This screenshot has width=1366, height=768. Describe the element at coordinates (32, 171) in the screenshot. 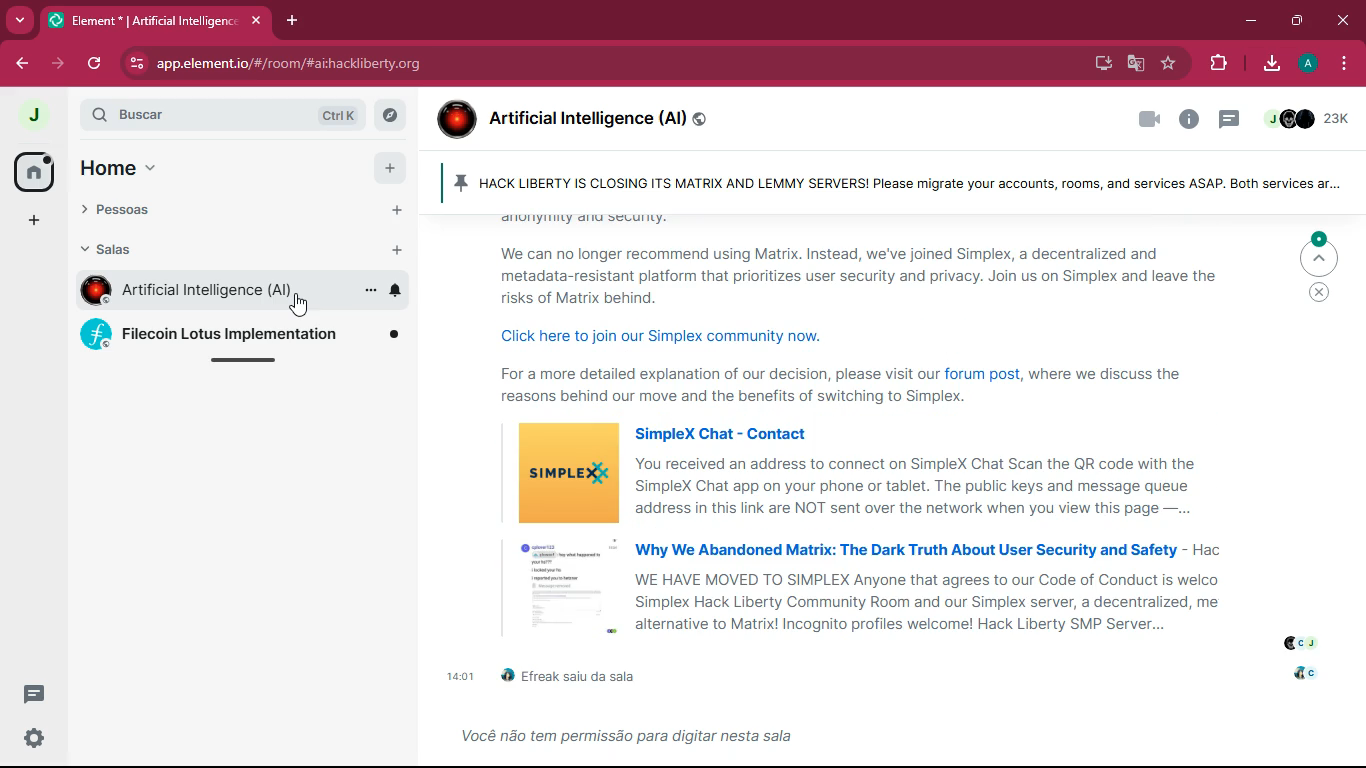

I see `home` at that location.